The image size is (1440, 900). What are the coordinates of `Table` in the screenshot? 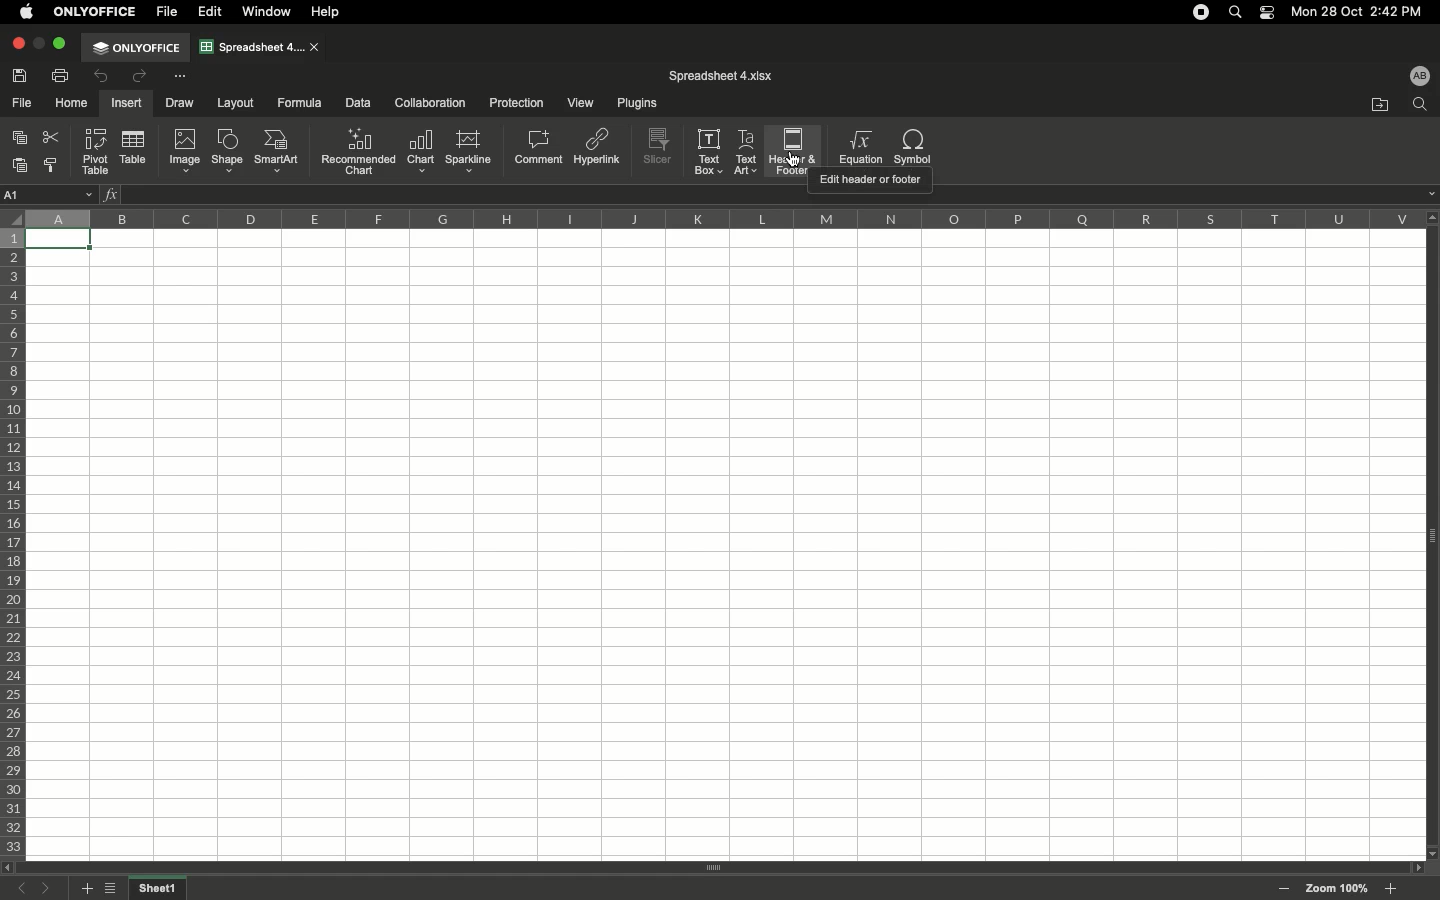 It's located at (131, 149).